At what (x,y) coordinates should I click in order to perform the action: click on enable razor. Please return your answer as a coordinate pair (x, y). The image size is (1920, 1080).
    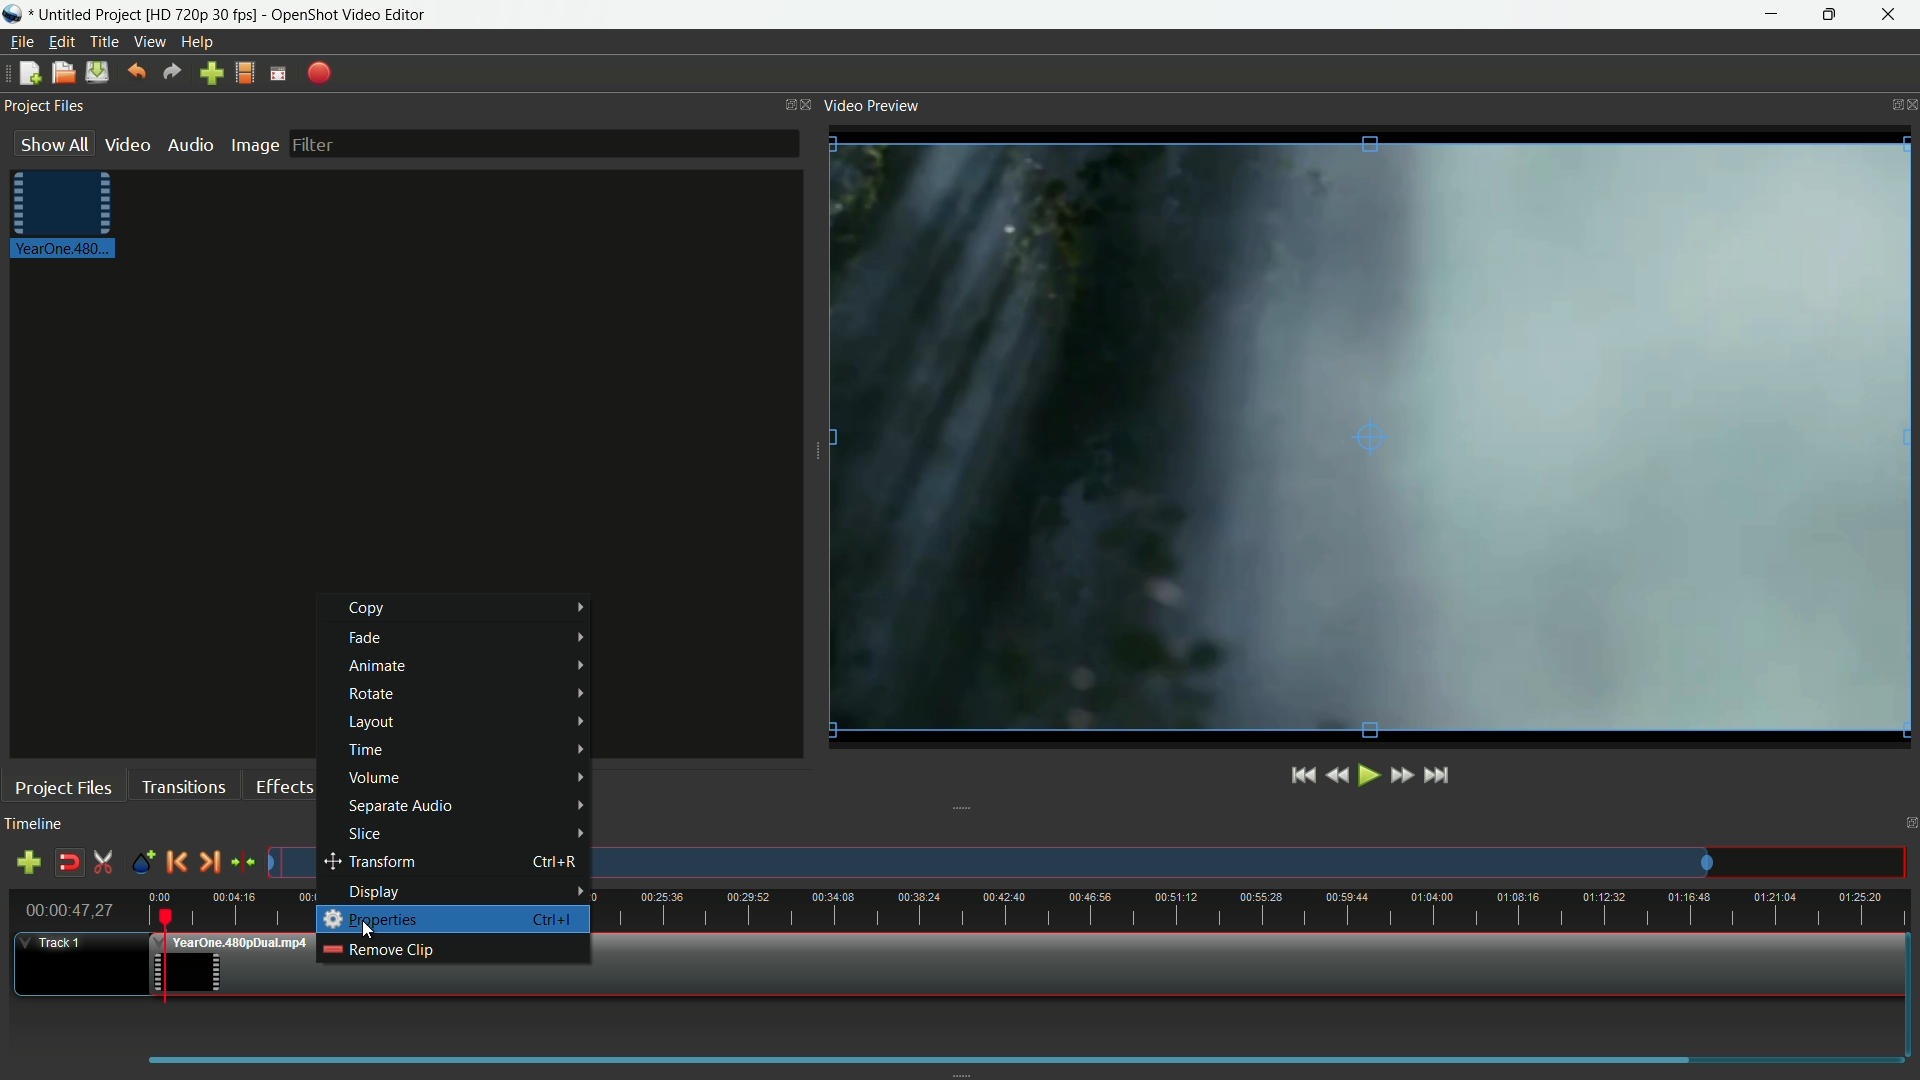
    Looking at the image, I should click on (101, 863).